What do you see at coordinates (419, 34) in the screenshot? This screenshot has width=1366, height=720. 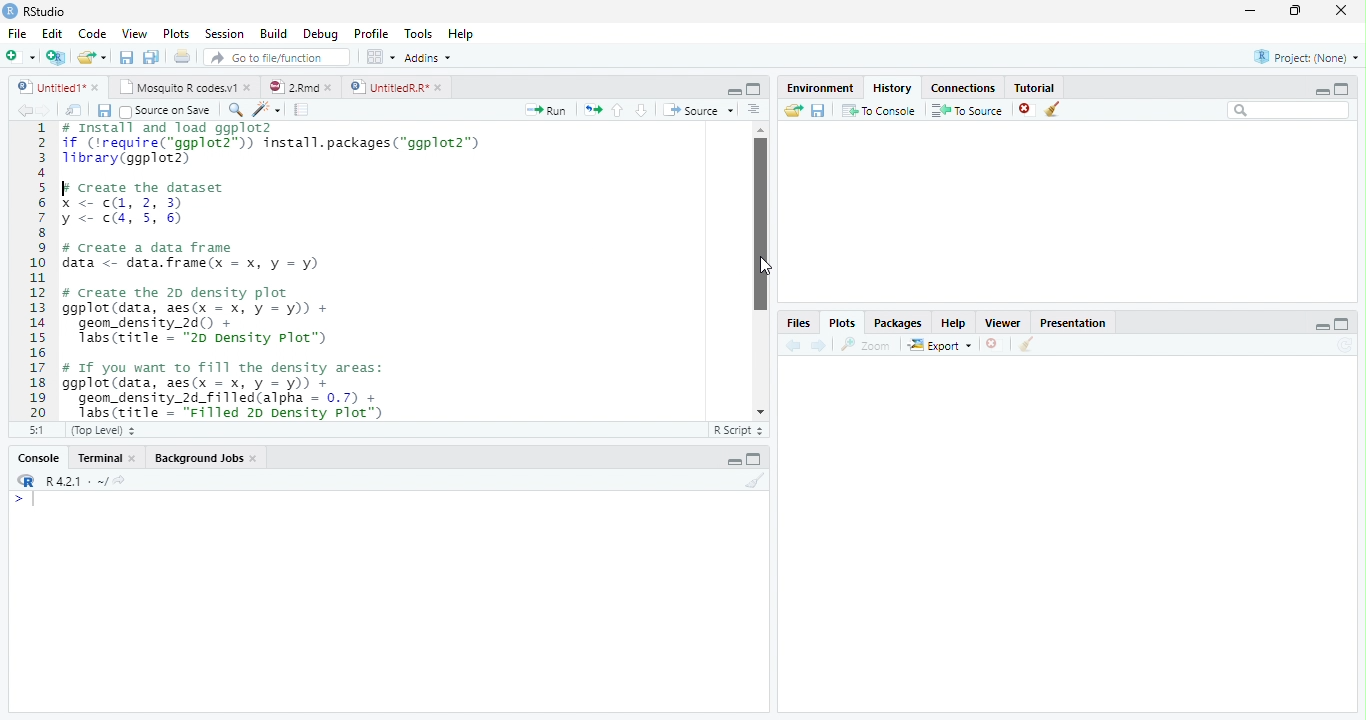 I see `Tools` at bounding box center [419, 34].